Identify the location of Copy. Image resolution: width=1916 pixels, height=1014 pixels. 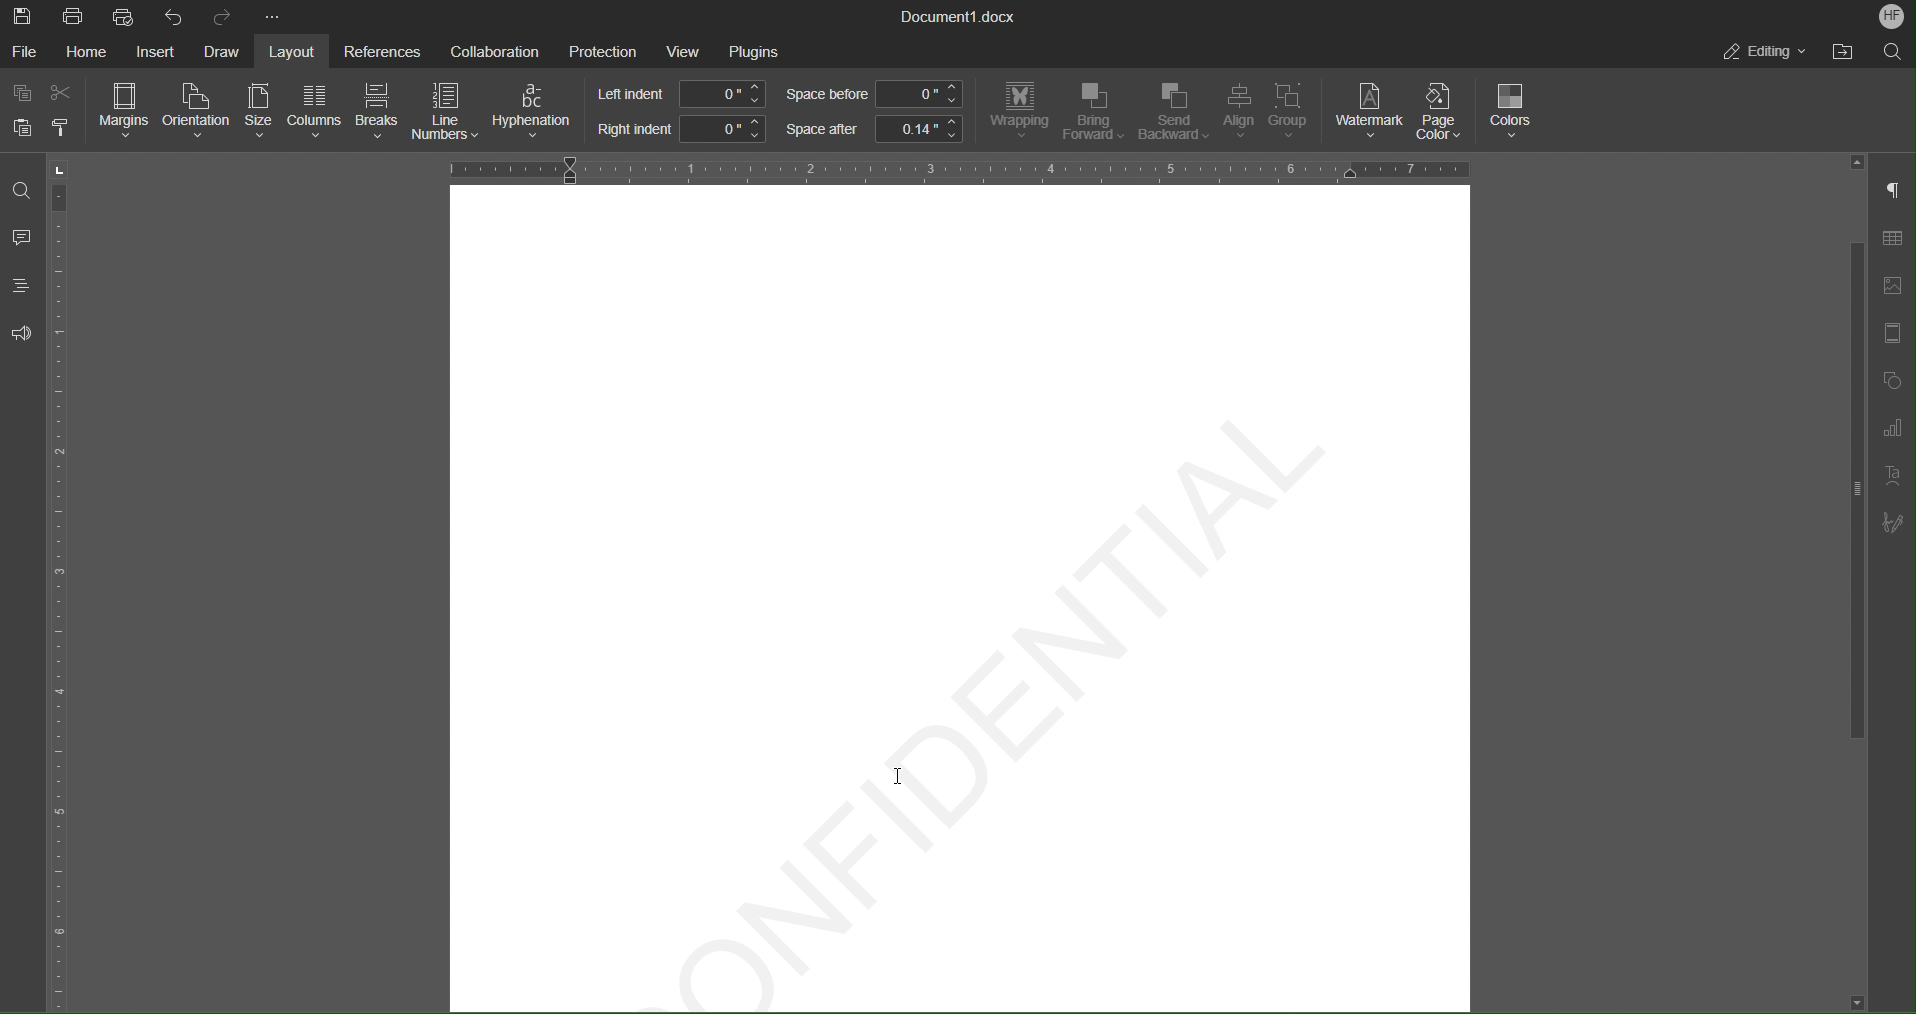
(24, 94).